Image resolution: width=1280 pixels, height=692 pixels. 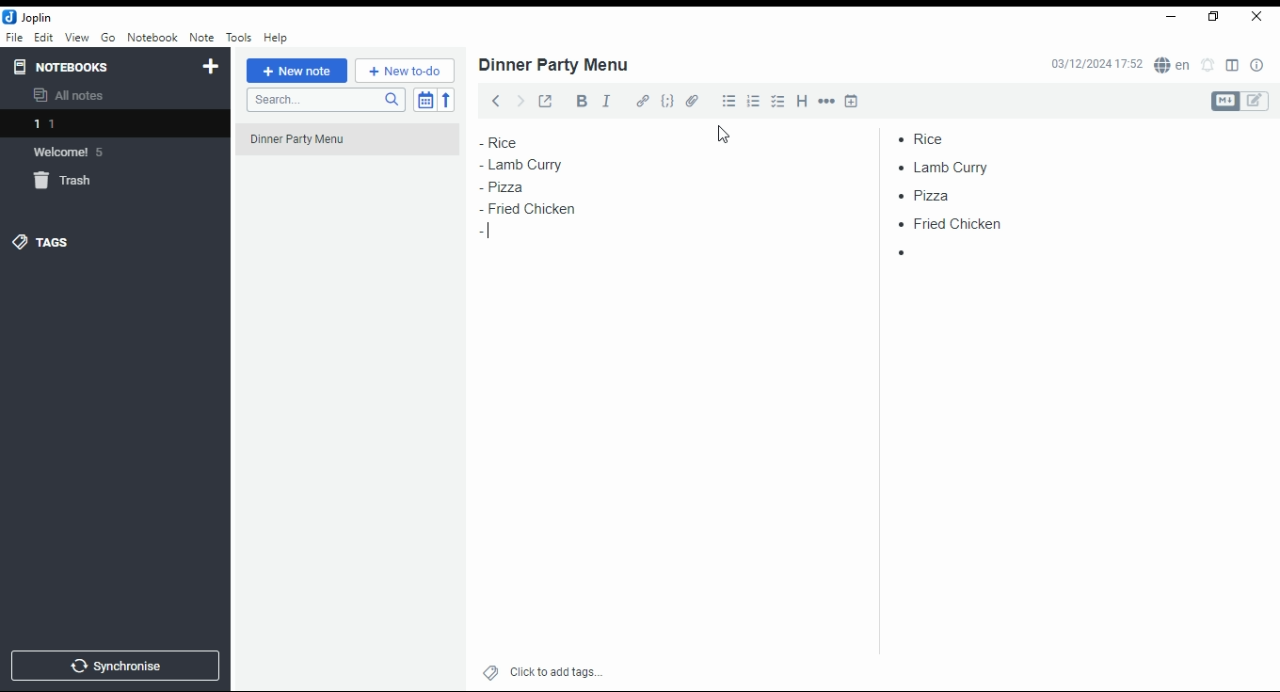 What do you see at coordinates (578, 101) in the screenshot?
I see `bold` at bounding box center [578, 101].